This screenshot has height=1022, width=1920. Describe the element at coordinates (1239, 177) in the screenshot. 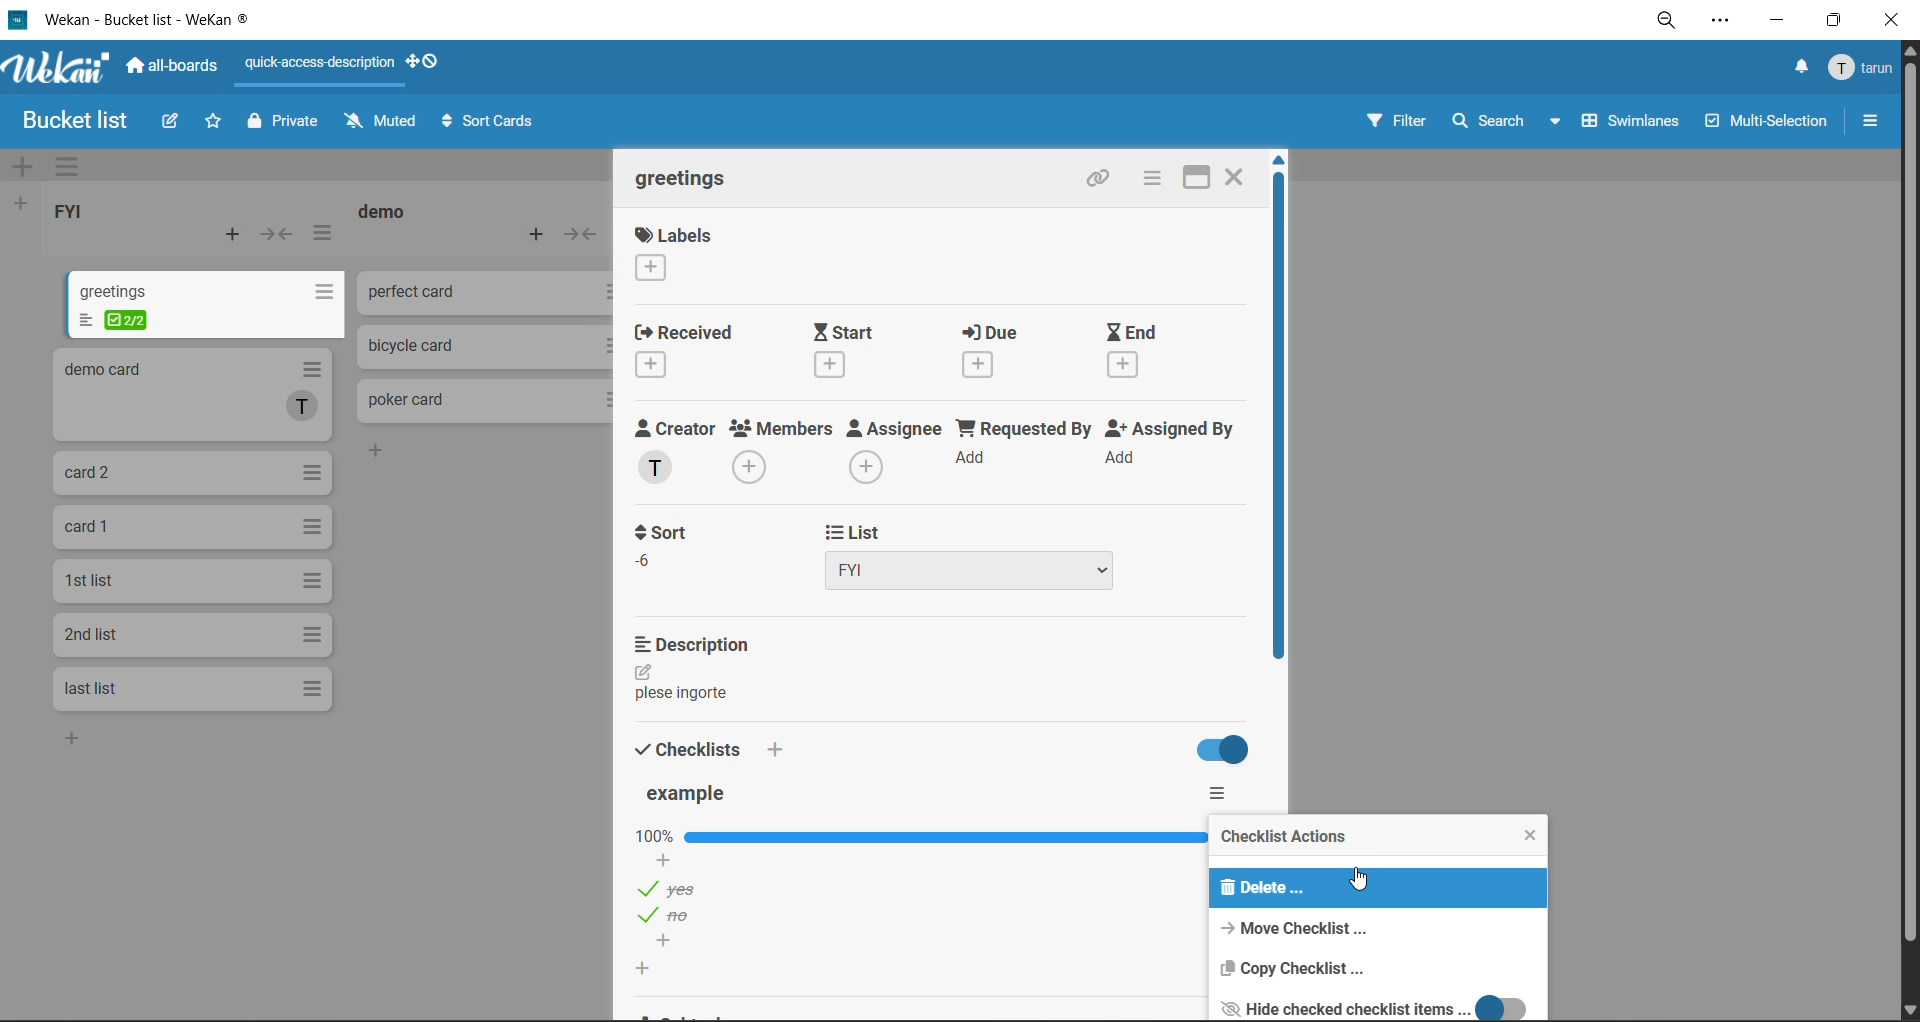

I see `Close` at that location.